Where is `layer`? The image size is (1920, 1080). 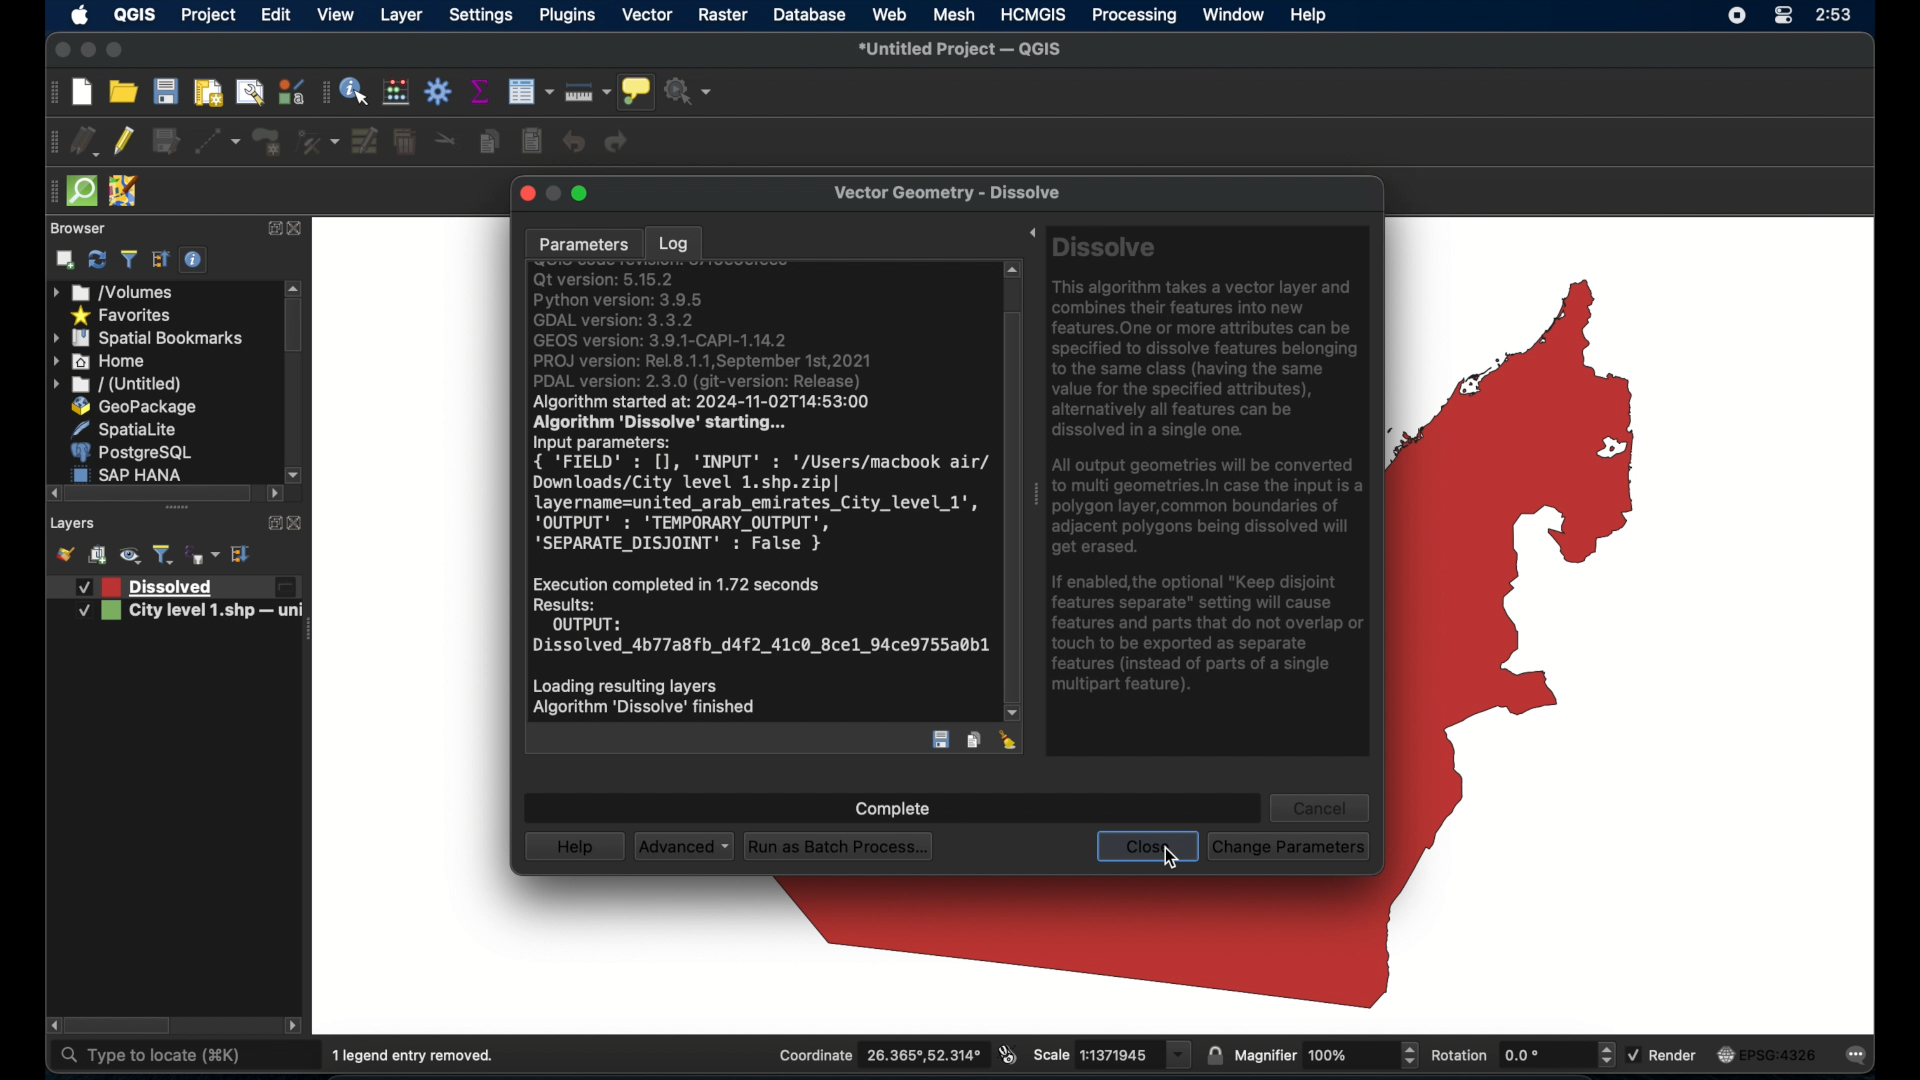
layer is located at coordinates (402, 17).